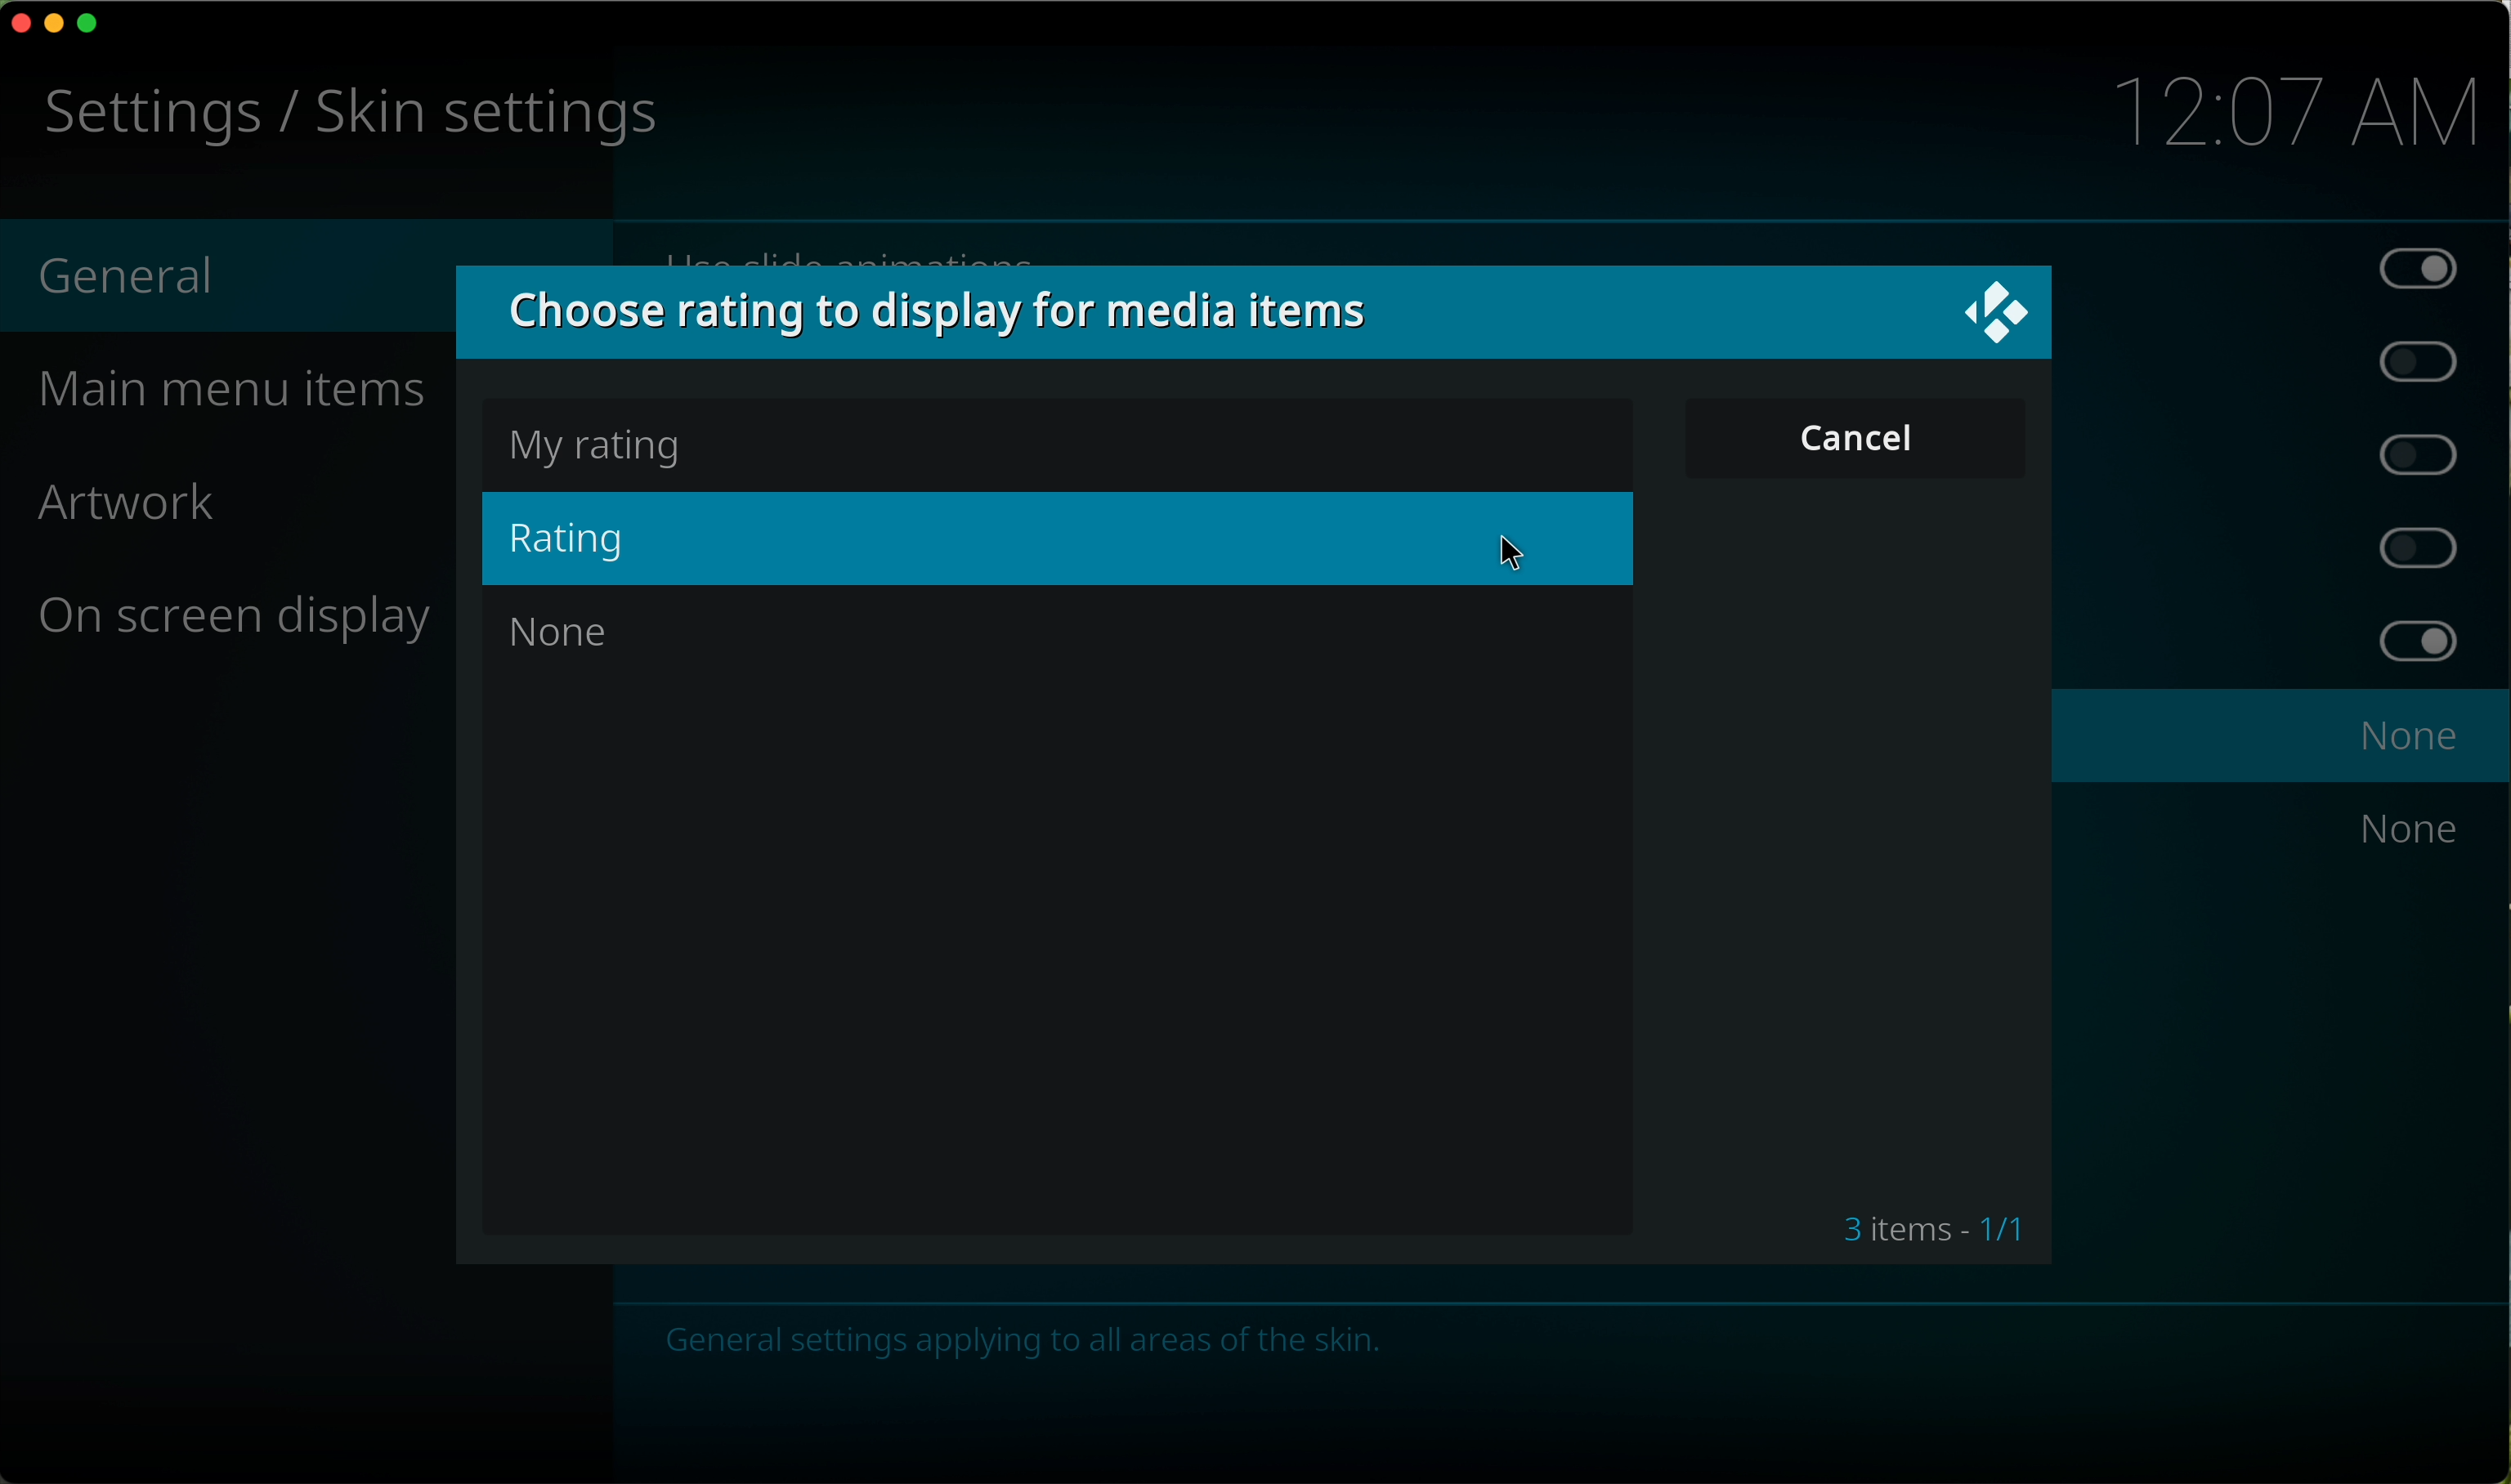 This screenshot has width=2511, height=1484. I want to click on none, so click(565, 638).